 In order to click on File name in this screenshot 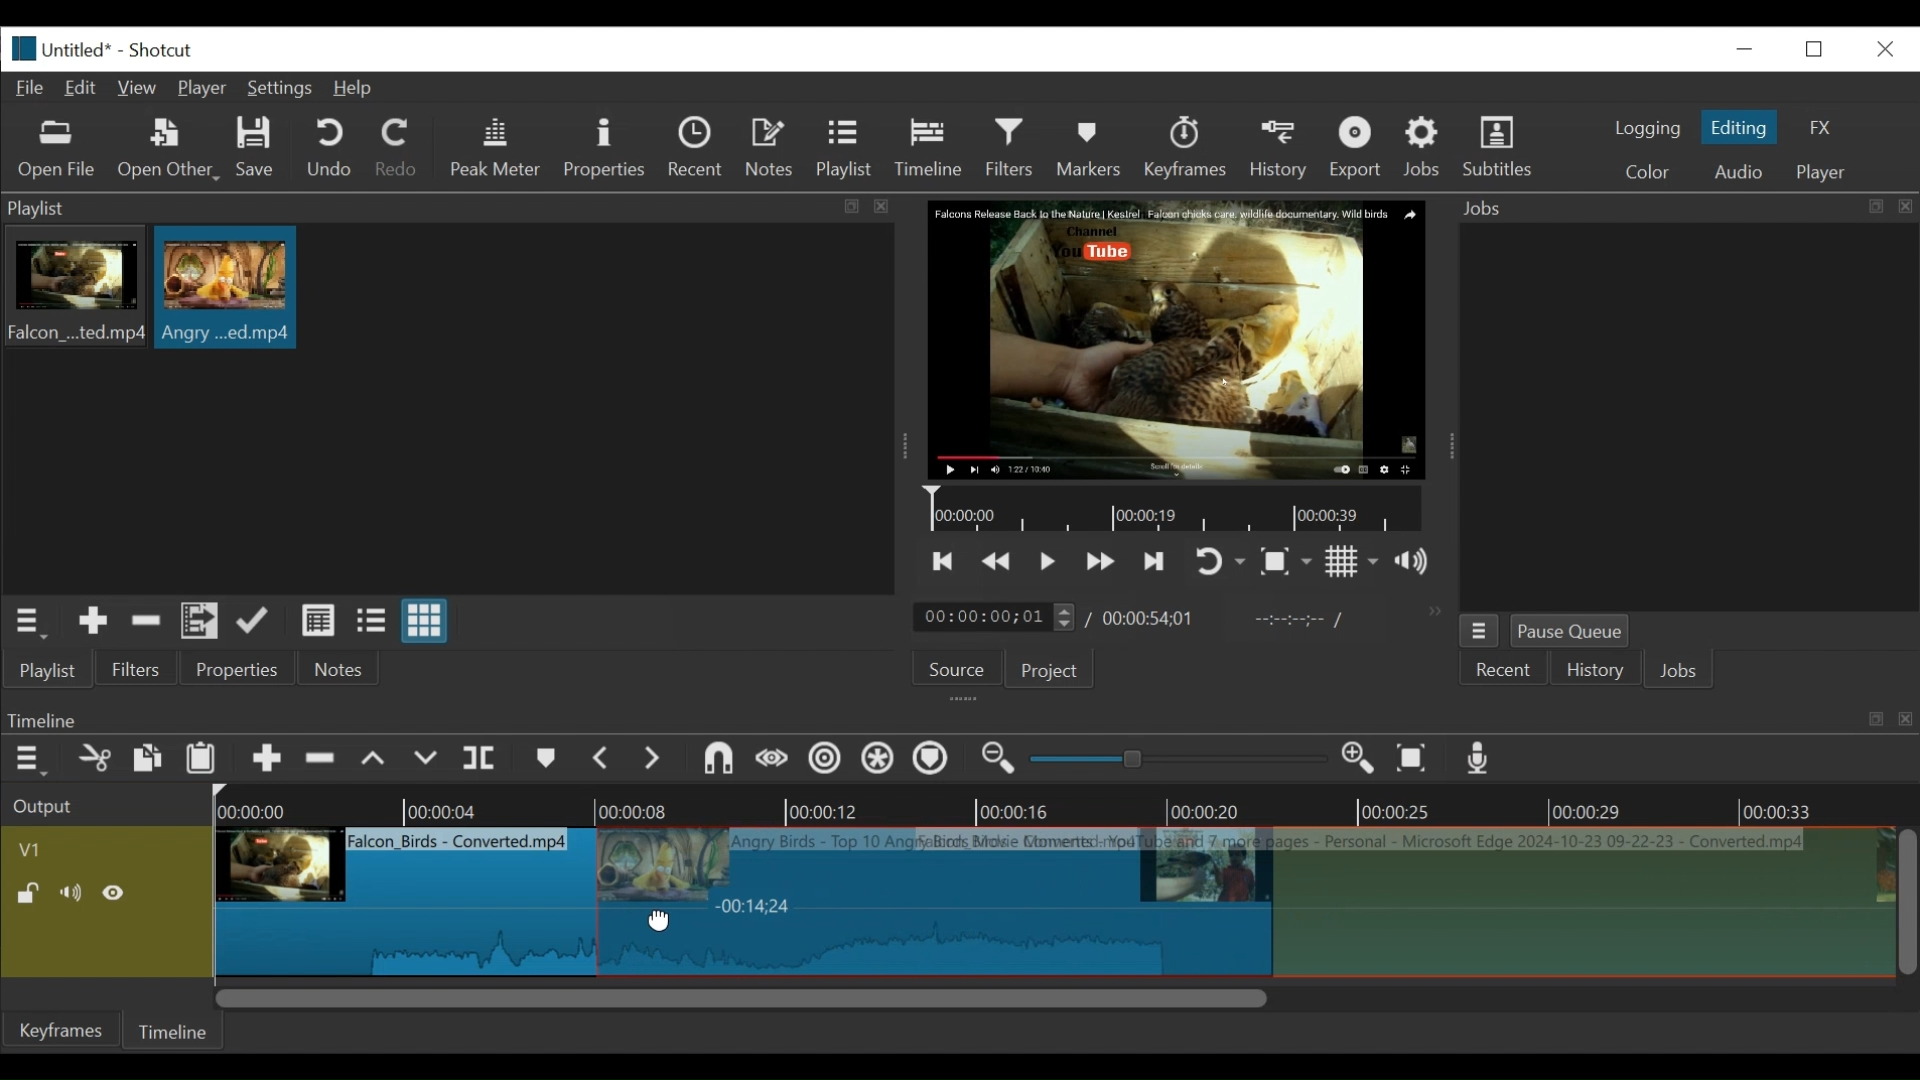, I will do `click(80, 52)`.